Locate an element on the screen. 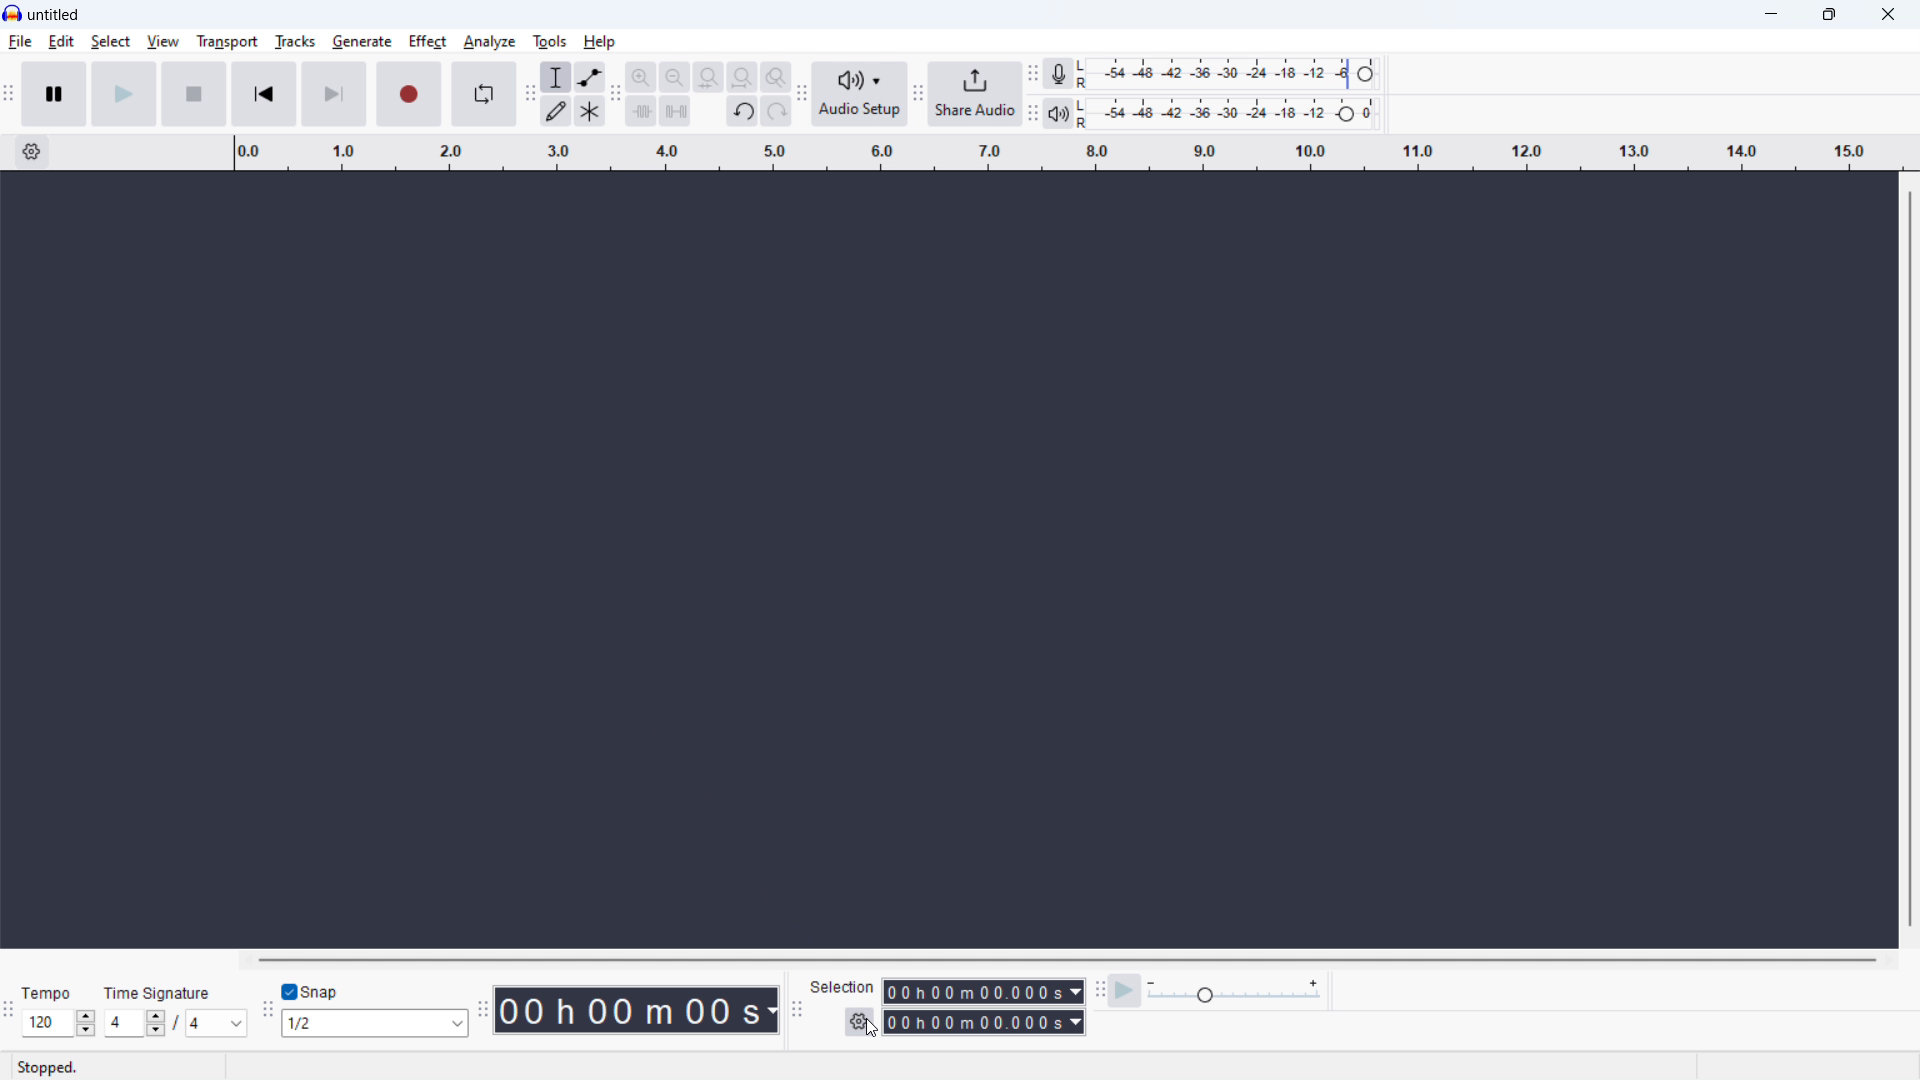 This screenshot has height=1080, width=1920. time toolbar is located at coordinates (481, 1011).